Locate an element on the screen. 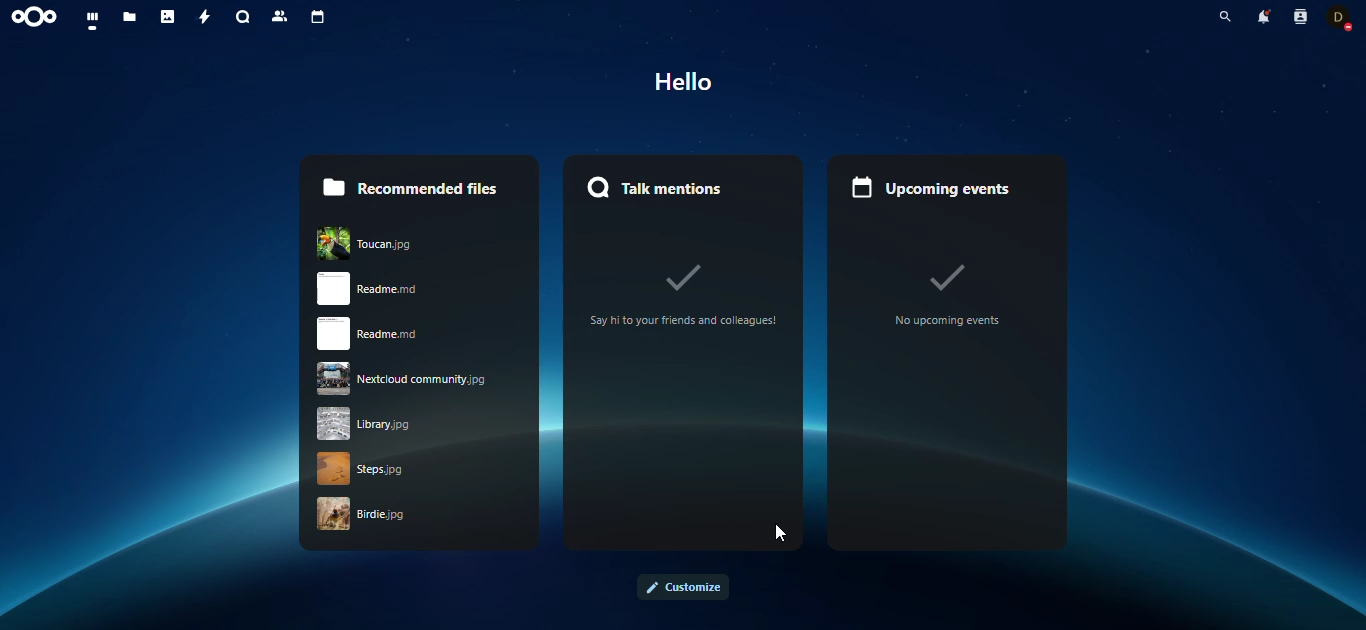 Image resolution: width=1366 pixels, height=630 pixels. upcoming events is located at coordinates (937, 184).